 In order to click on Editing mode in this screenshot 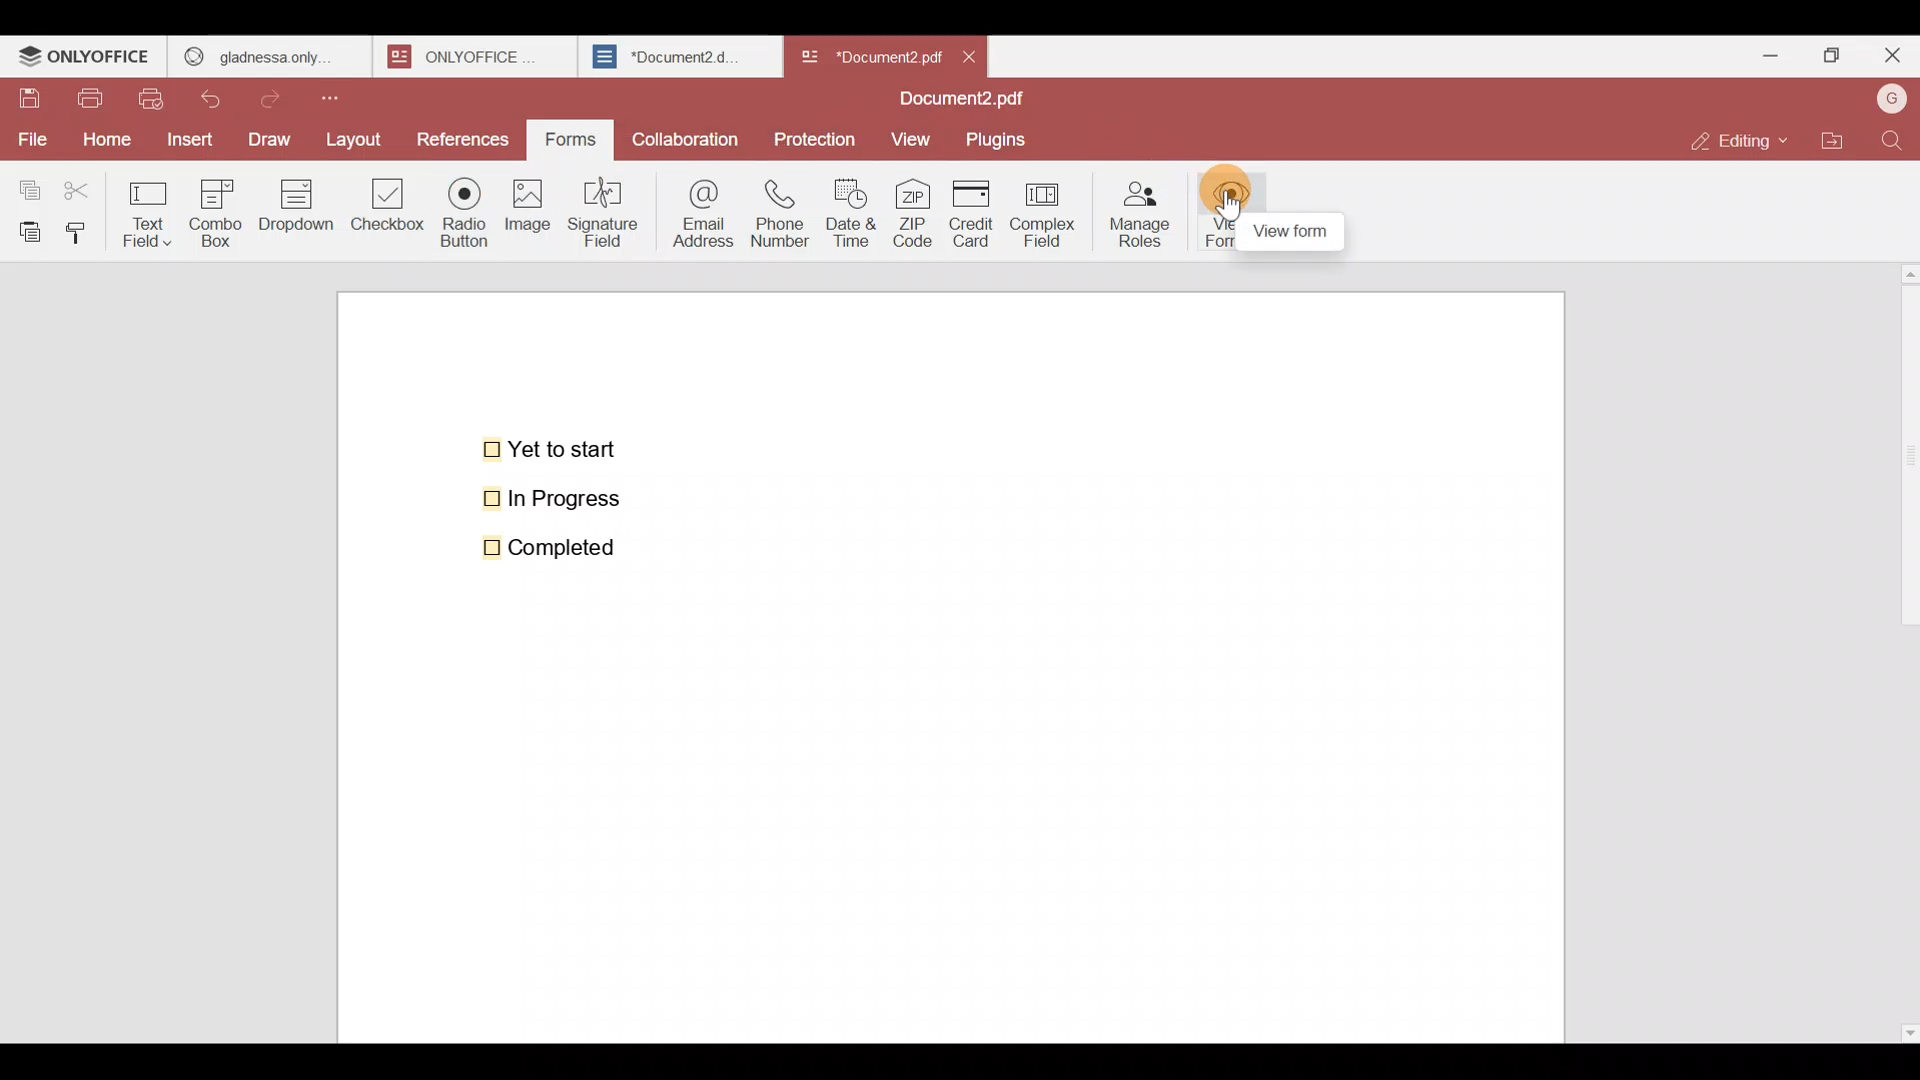, I will do `click(1736, 141)`.